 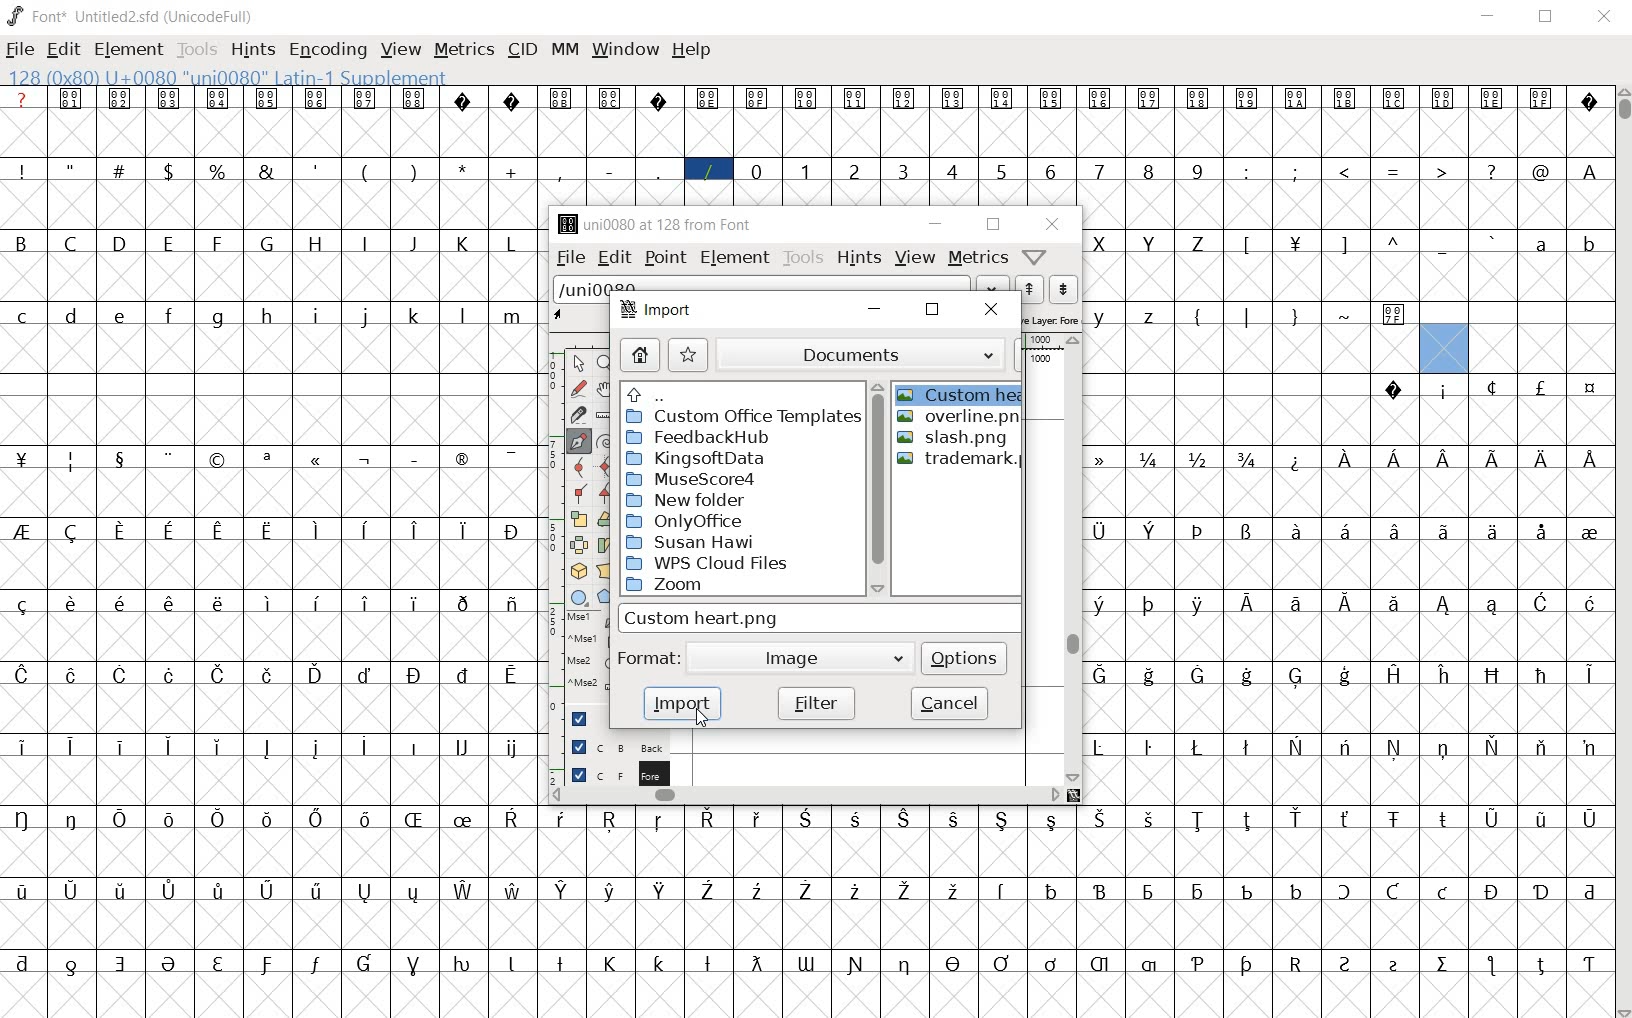 I want to click on minimize, so click(x=936, y=223).